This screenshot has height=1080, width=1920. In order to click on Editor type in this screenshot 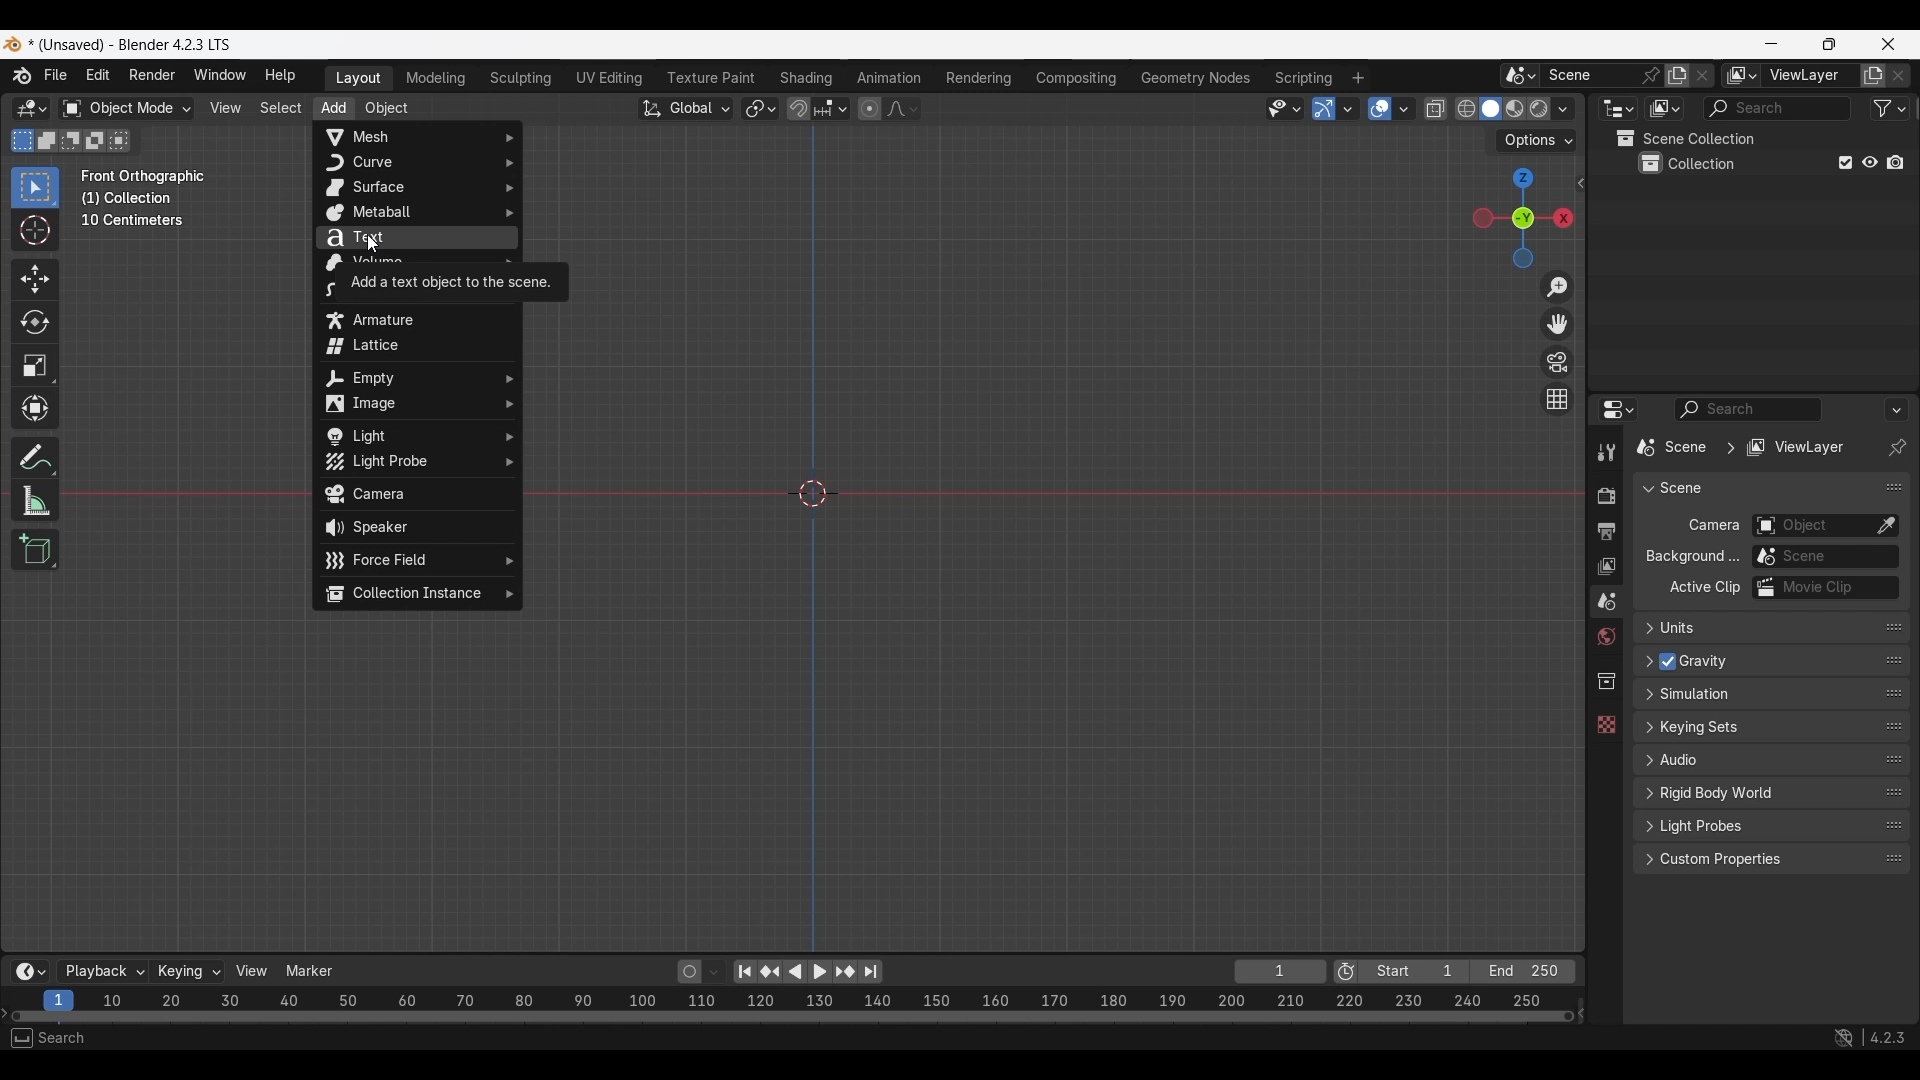, I will do `click(1618, 108)`.